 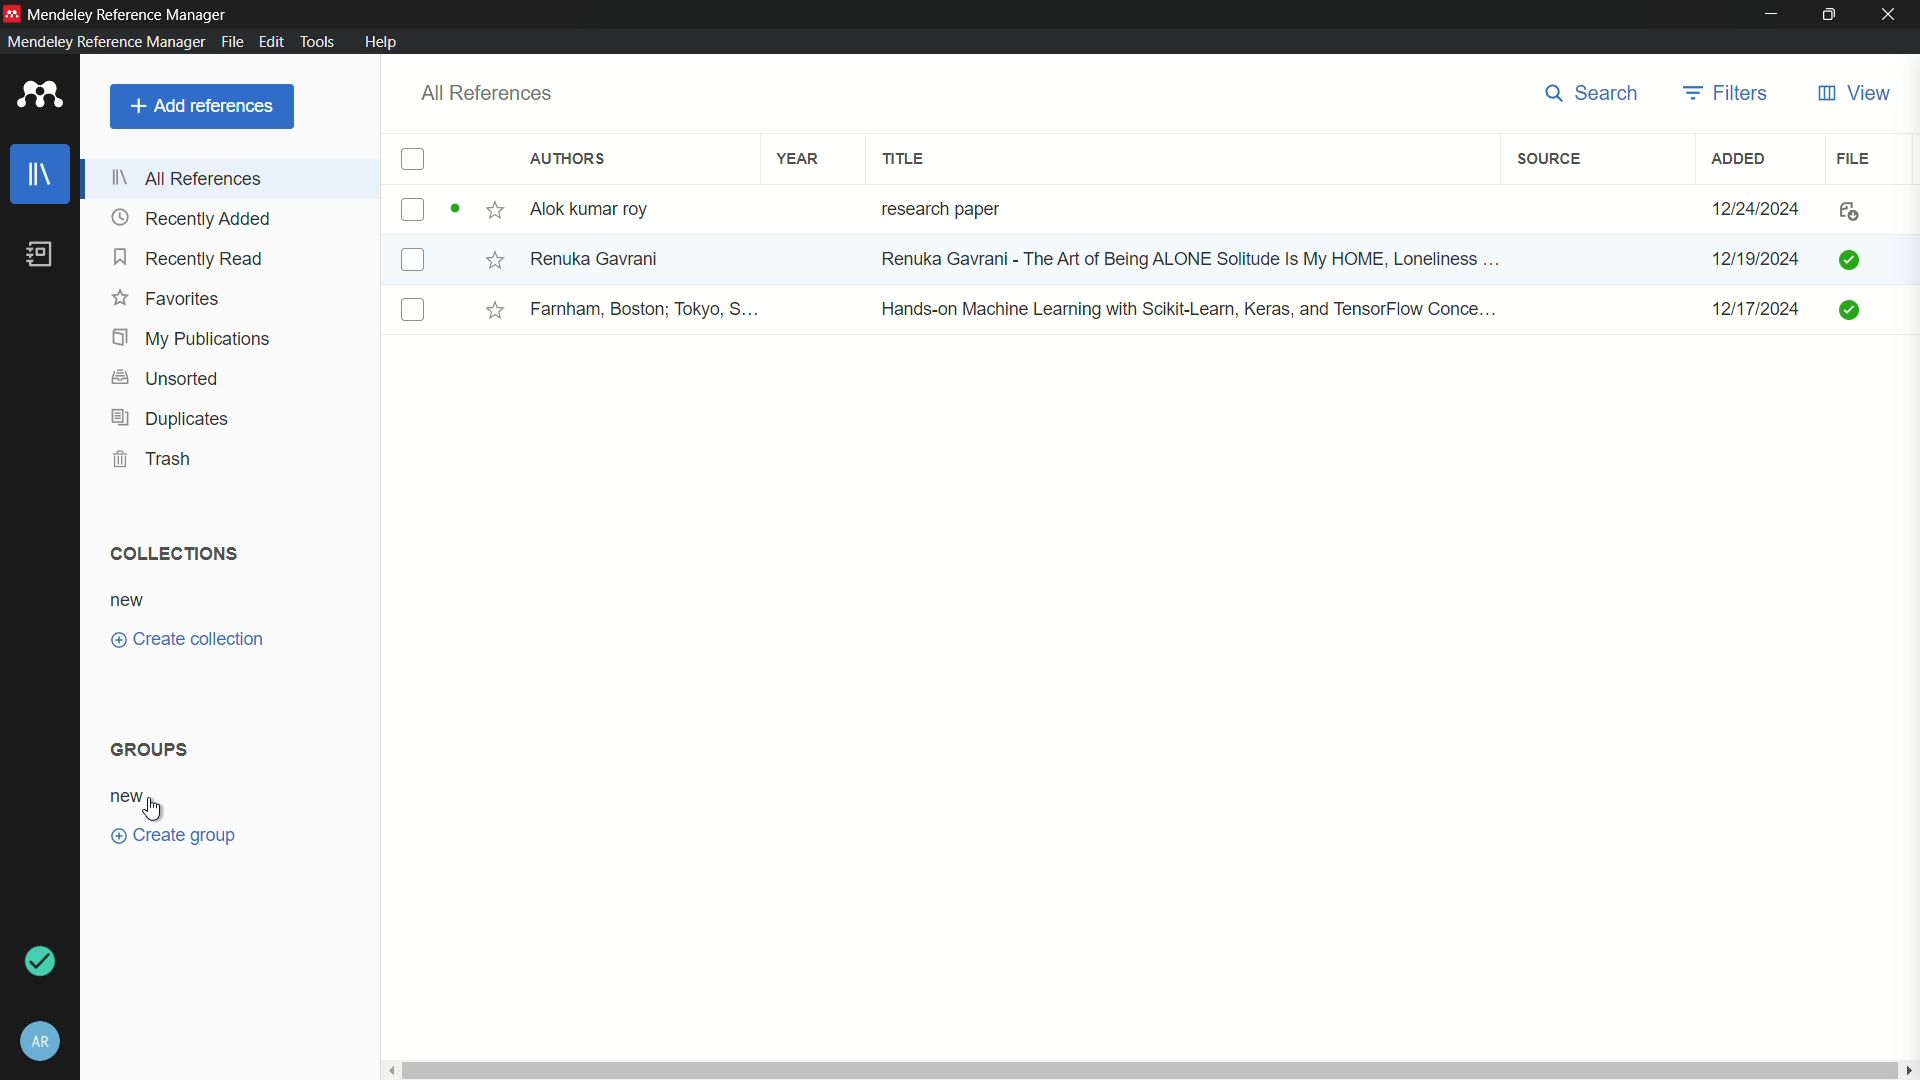 What do you see at coordinates (414, 311) in the screenshot?
I see `book-3` at bounding box center [414, 311].